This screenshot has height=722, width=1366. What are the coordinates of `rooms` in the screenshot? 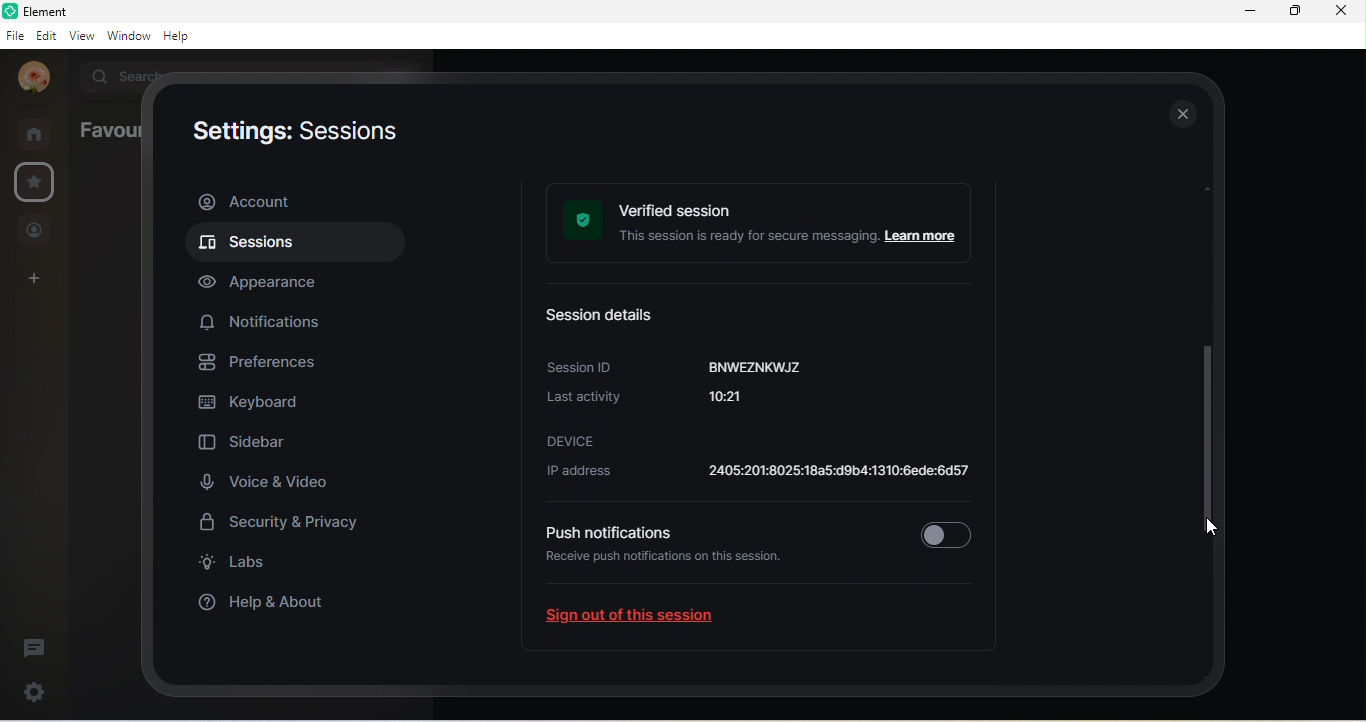 It's located at (39, 133).